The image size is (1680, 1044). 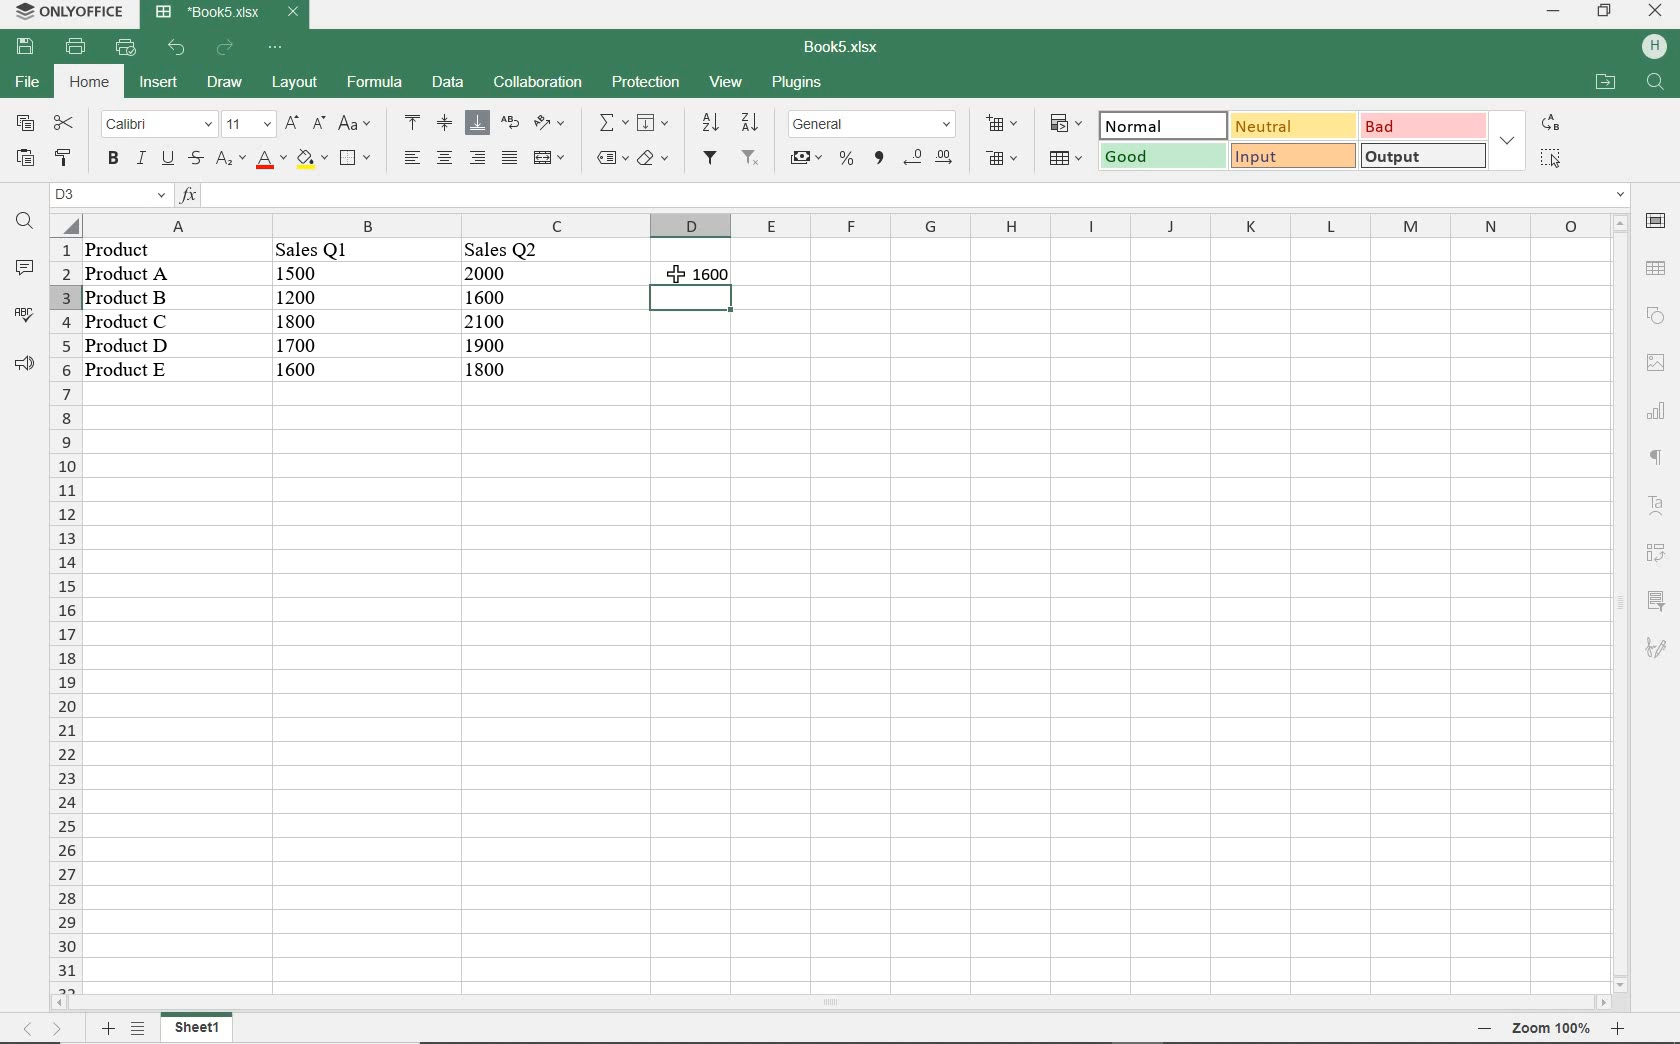 I want to click on signature, so click(x=1658, y=644).